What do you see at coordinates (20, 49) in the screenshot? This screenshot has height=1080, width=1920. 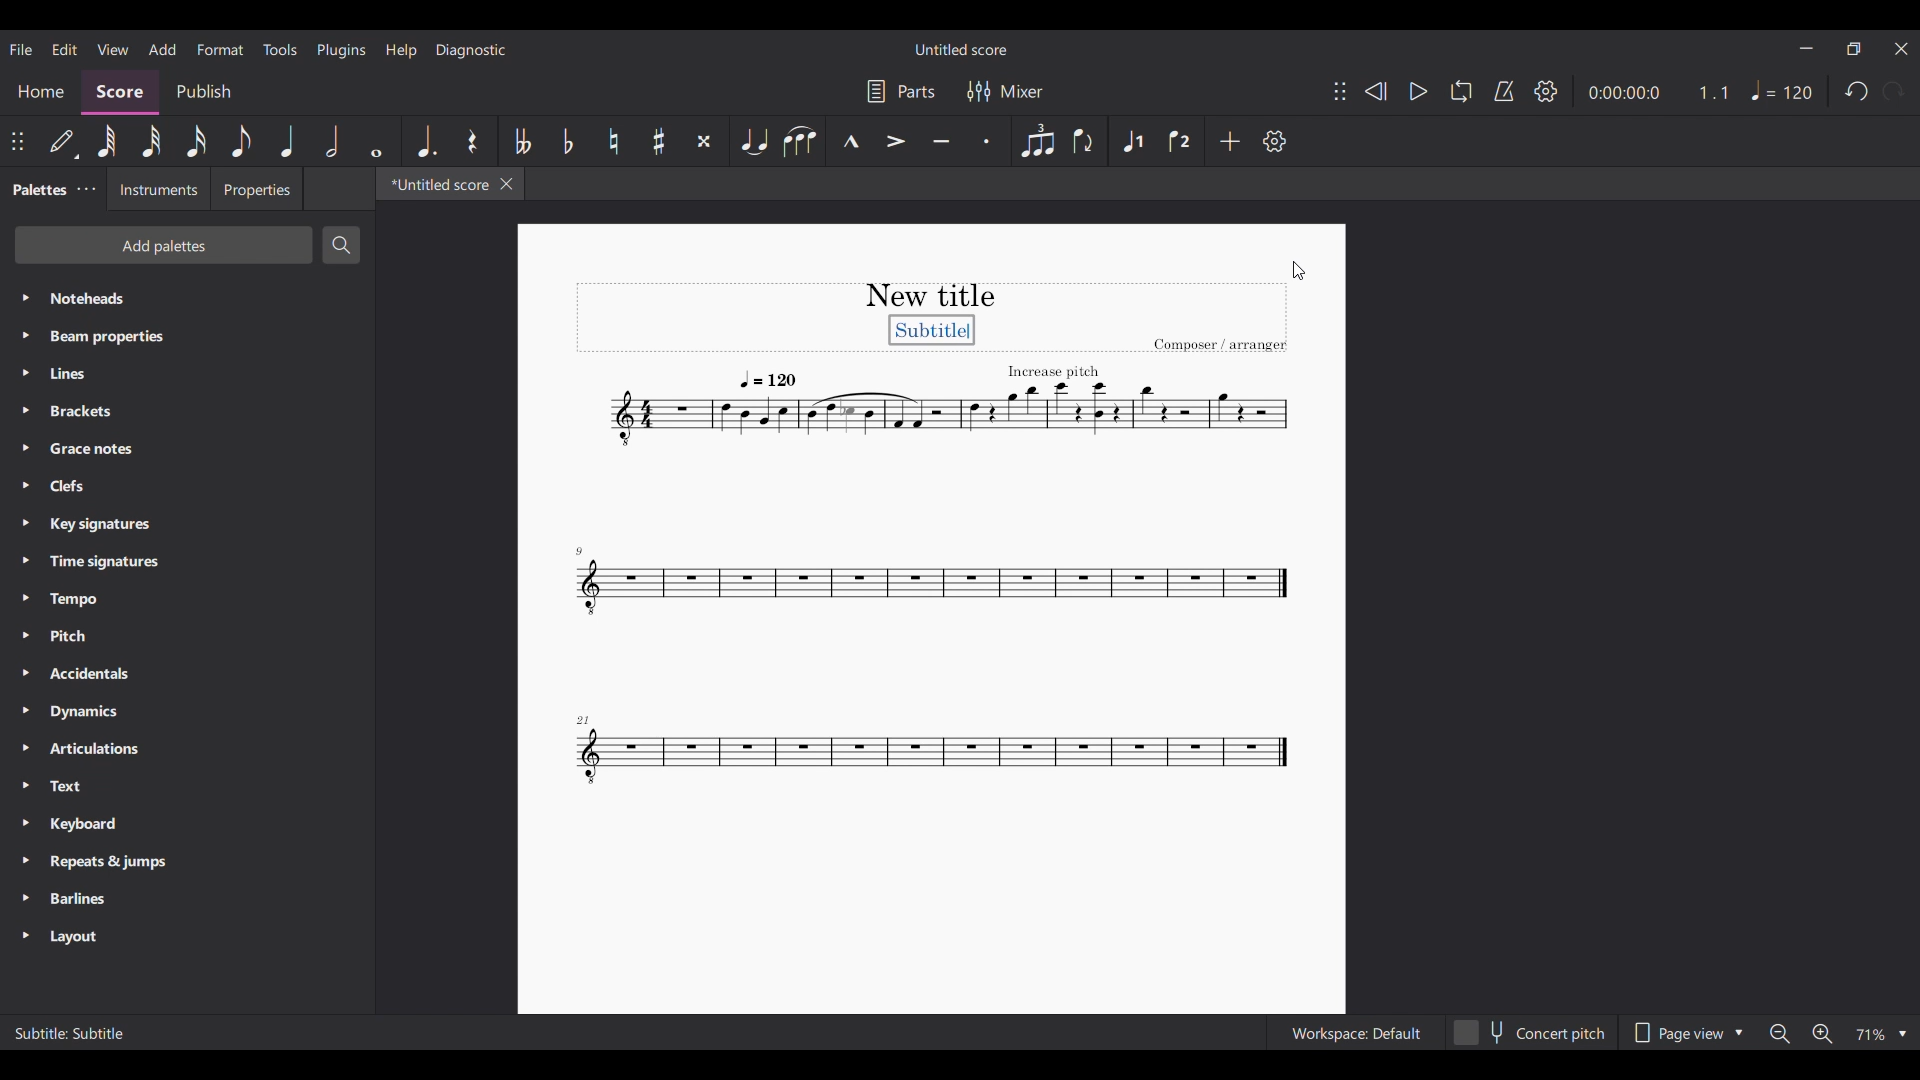 I see `File menu` at bounding box center [20, 49].